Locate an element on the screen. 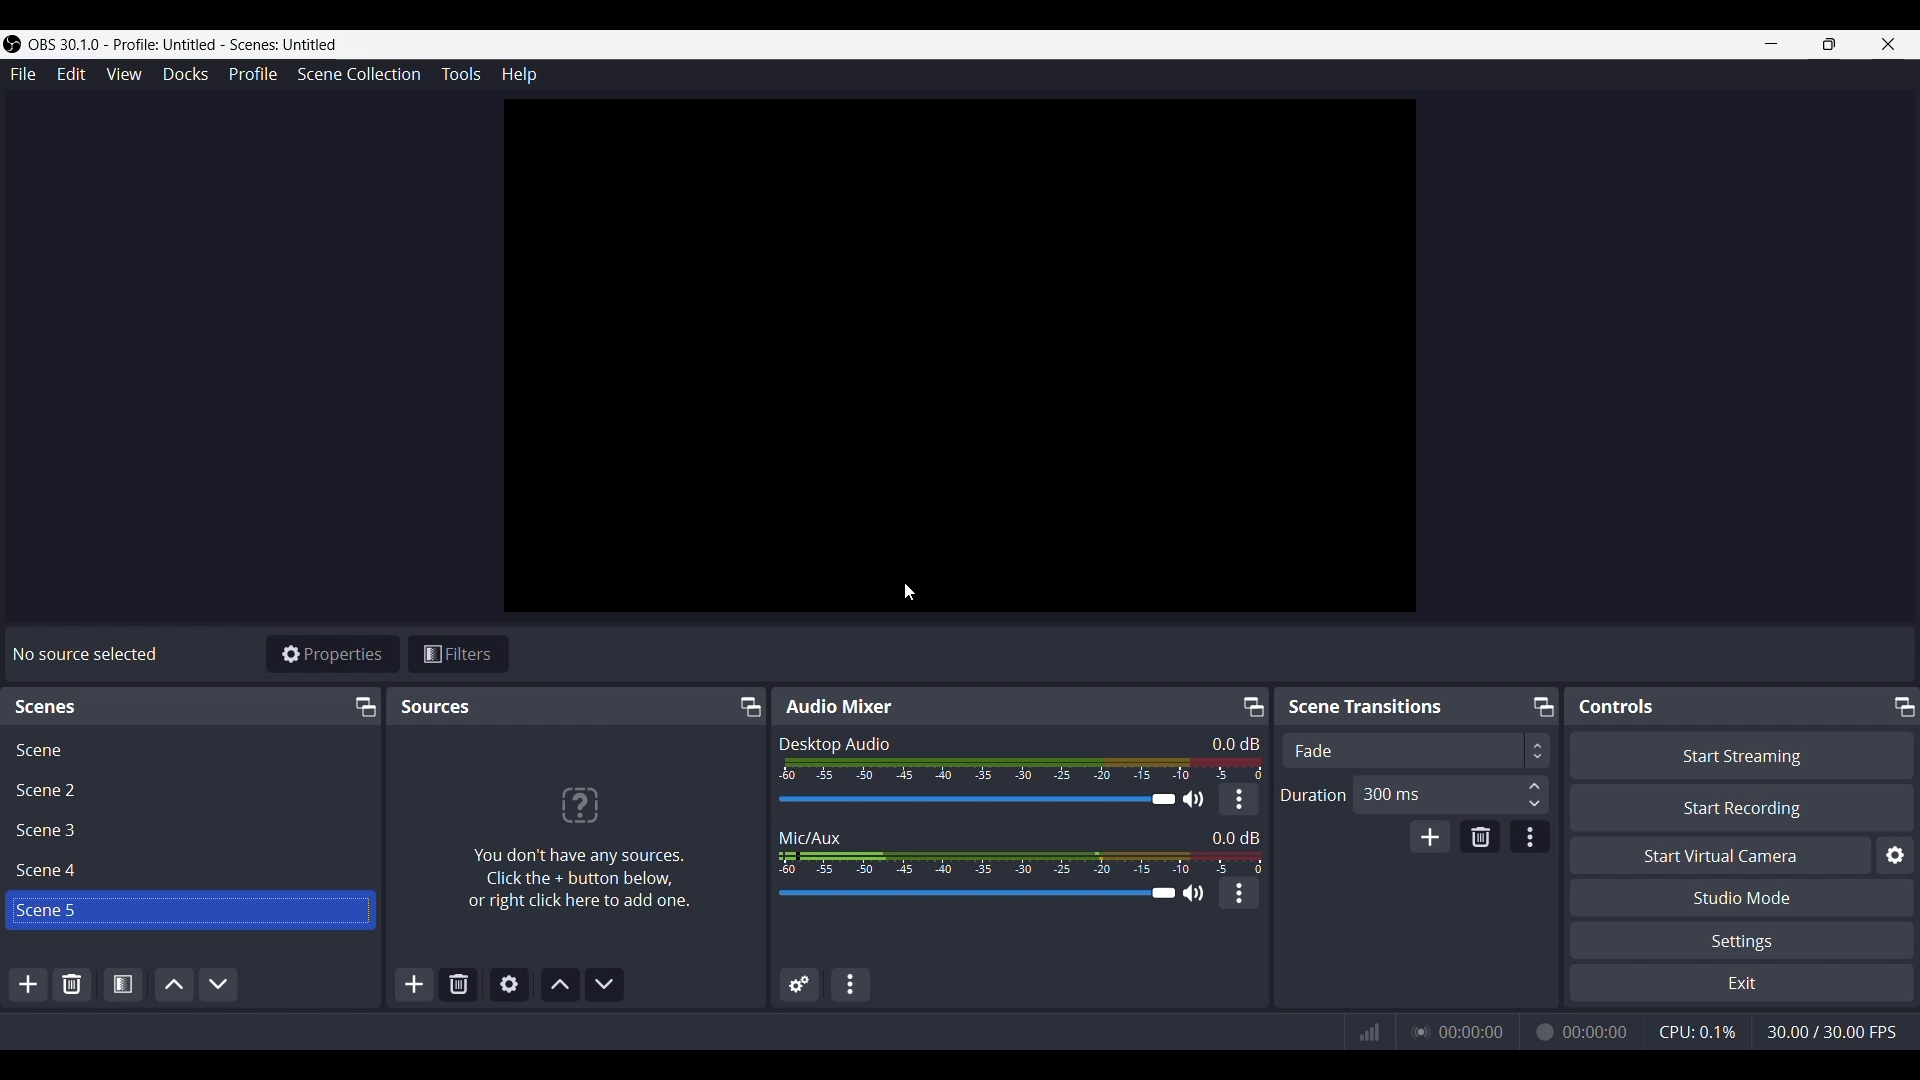 Image resolution: width=1920 pixels, height=1080 pixels. Scene Transition is located at coordinates (1378, 705).